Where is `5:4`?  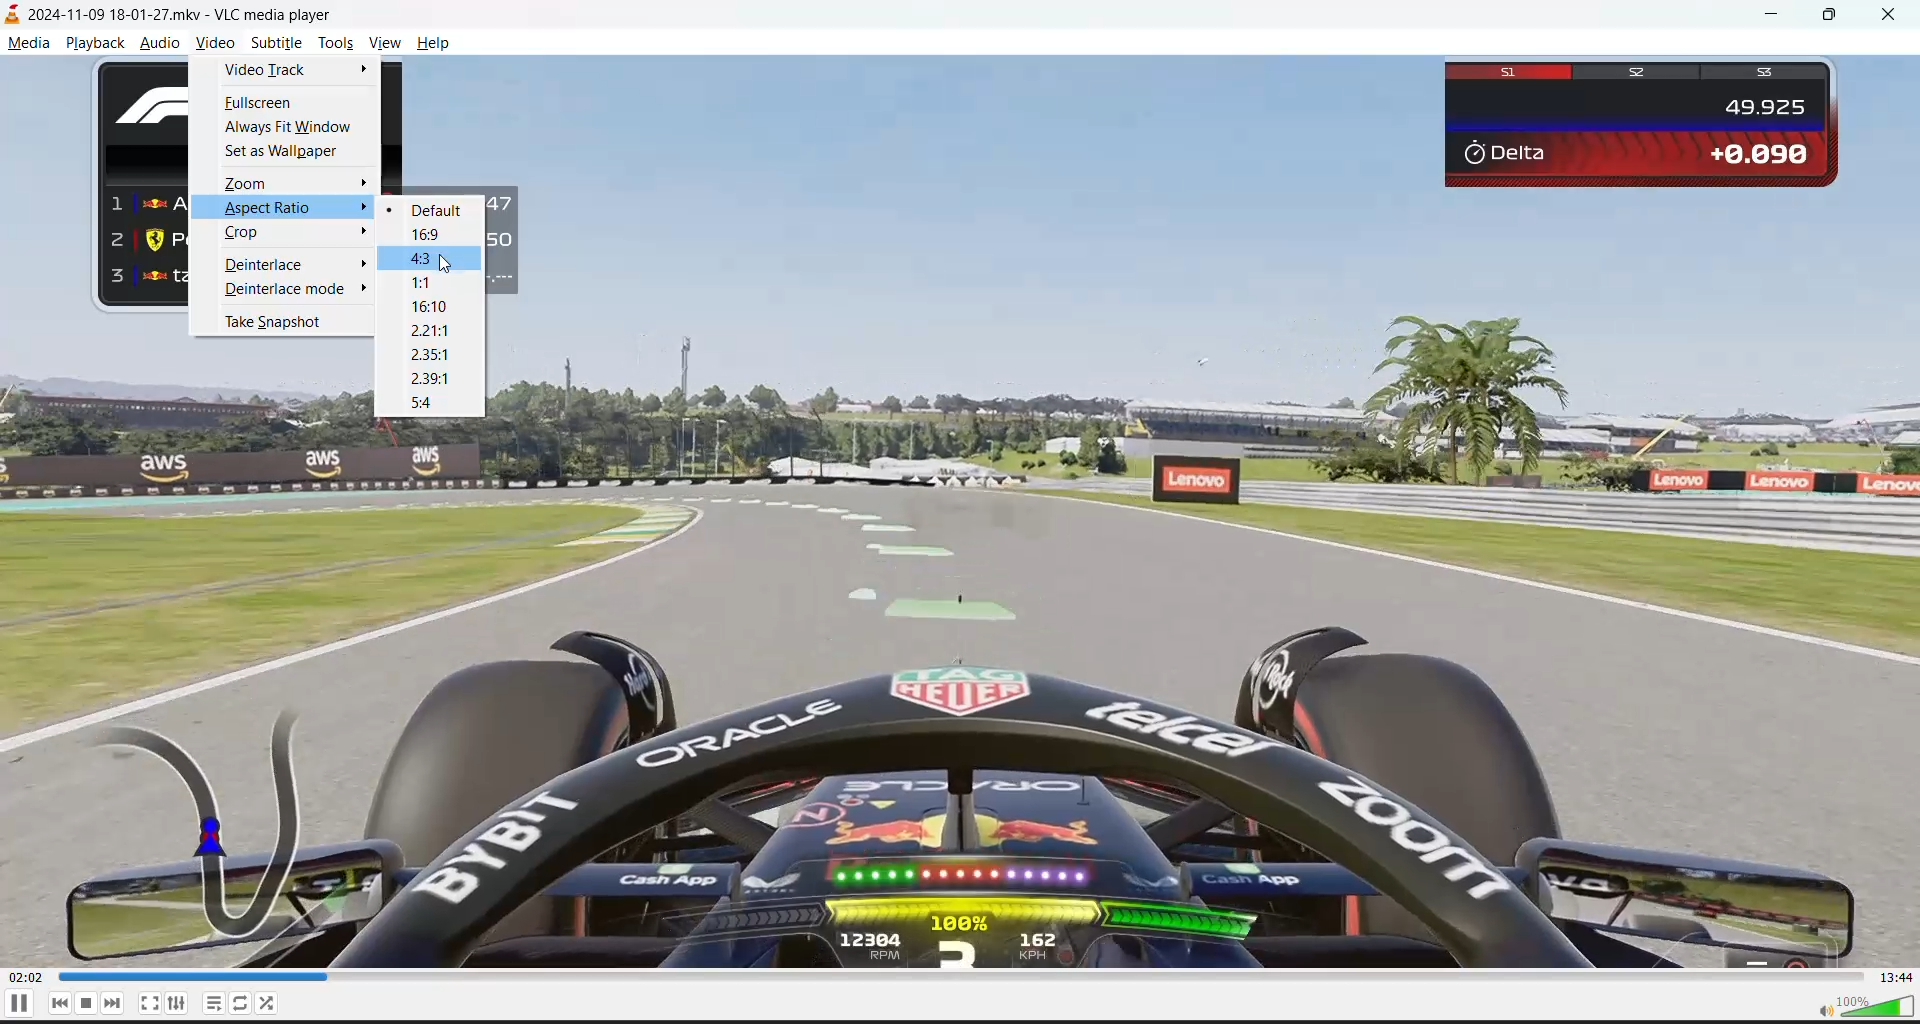 5:4 is located at coordinates (423, 401).